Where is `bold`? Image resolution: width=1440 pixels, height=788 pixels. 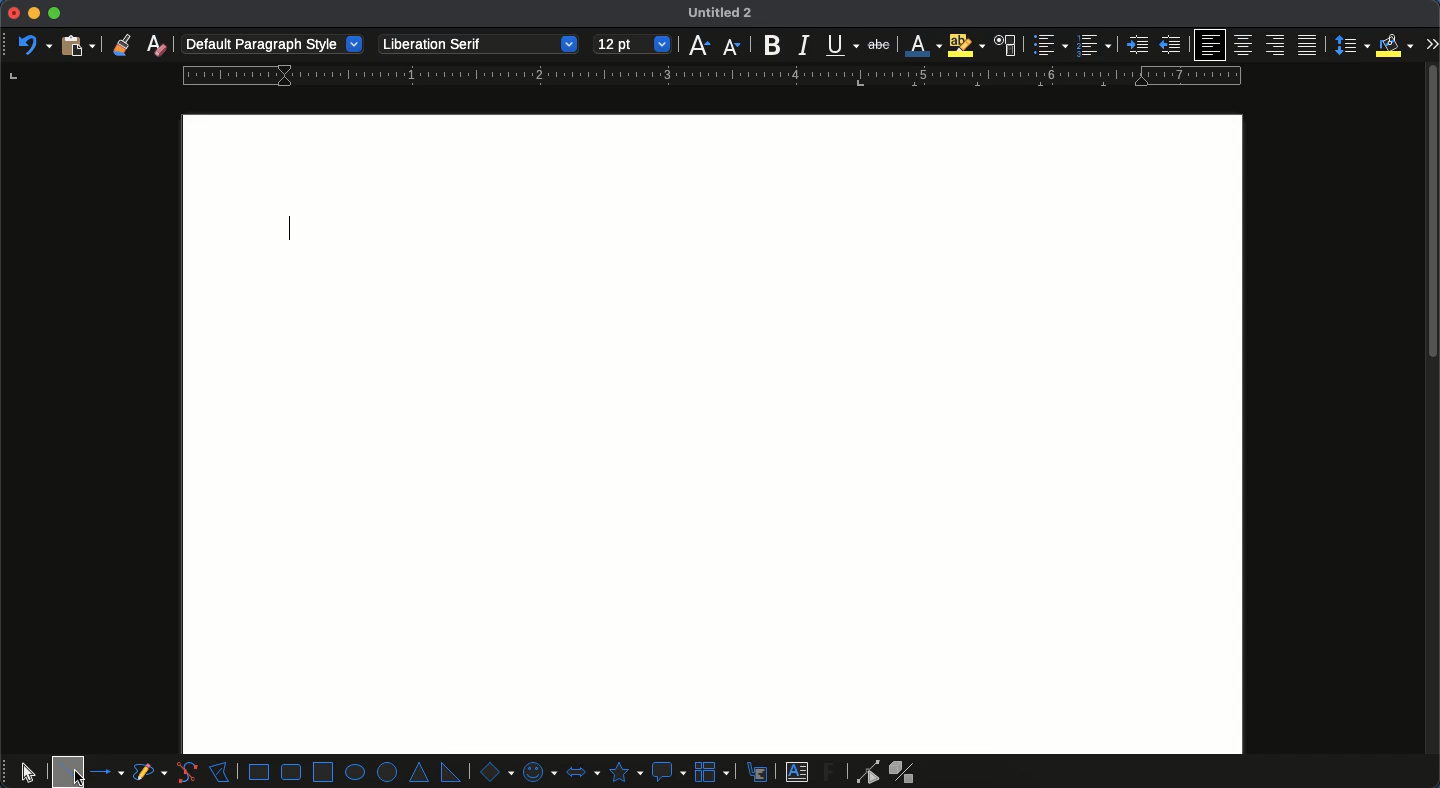 bold is located at coordinates (771, 44).